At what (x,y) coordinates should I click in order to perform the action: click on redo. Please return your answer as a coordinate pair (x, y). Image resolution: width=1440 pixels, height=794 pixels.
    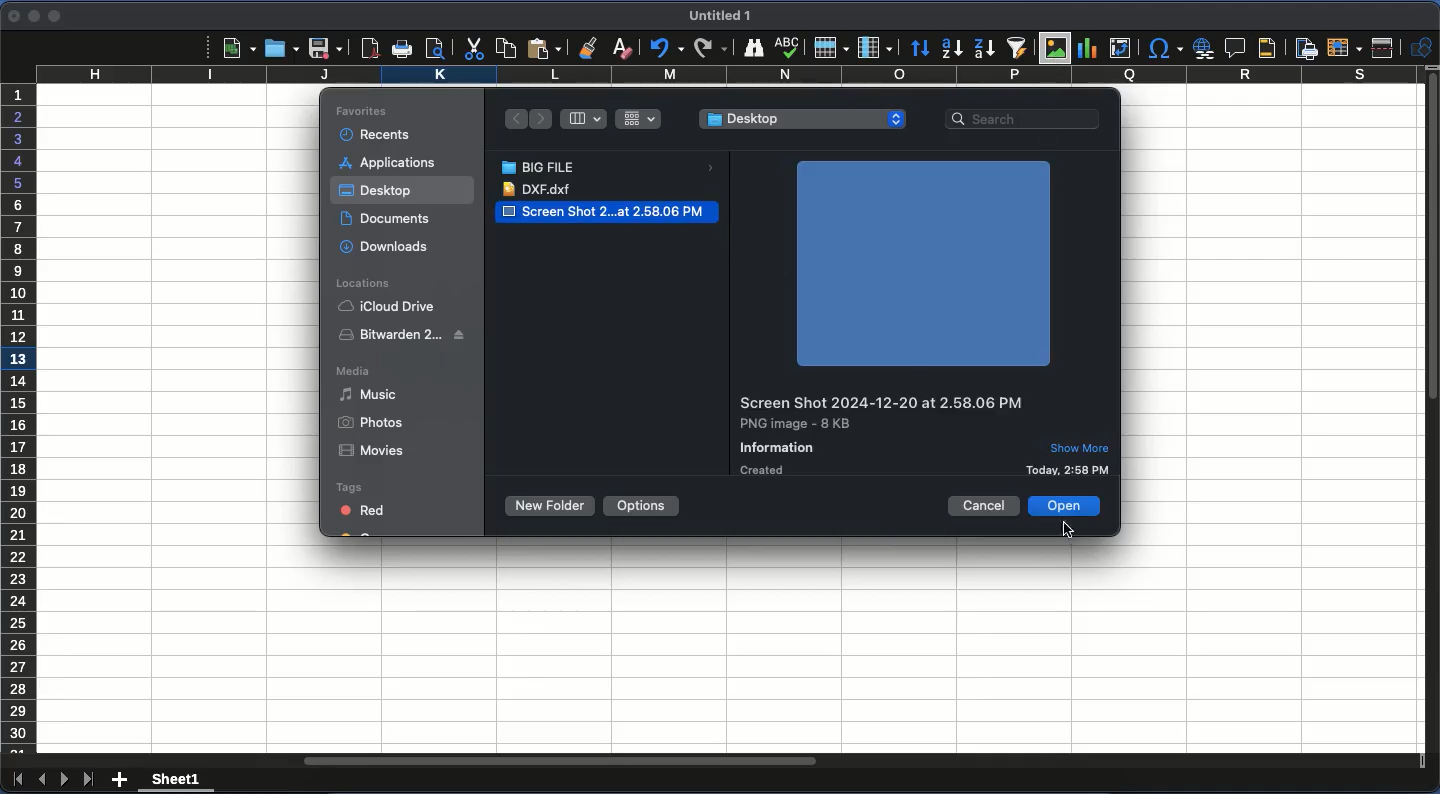
    Looking at the image, I should click on (710, 48).